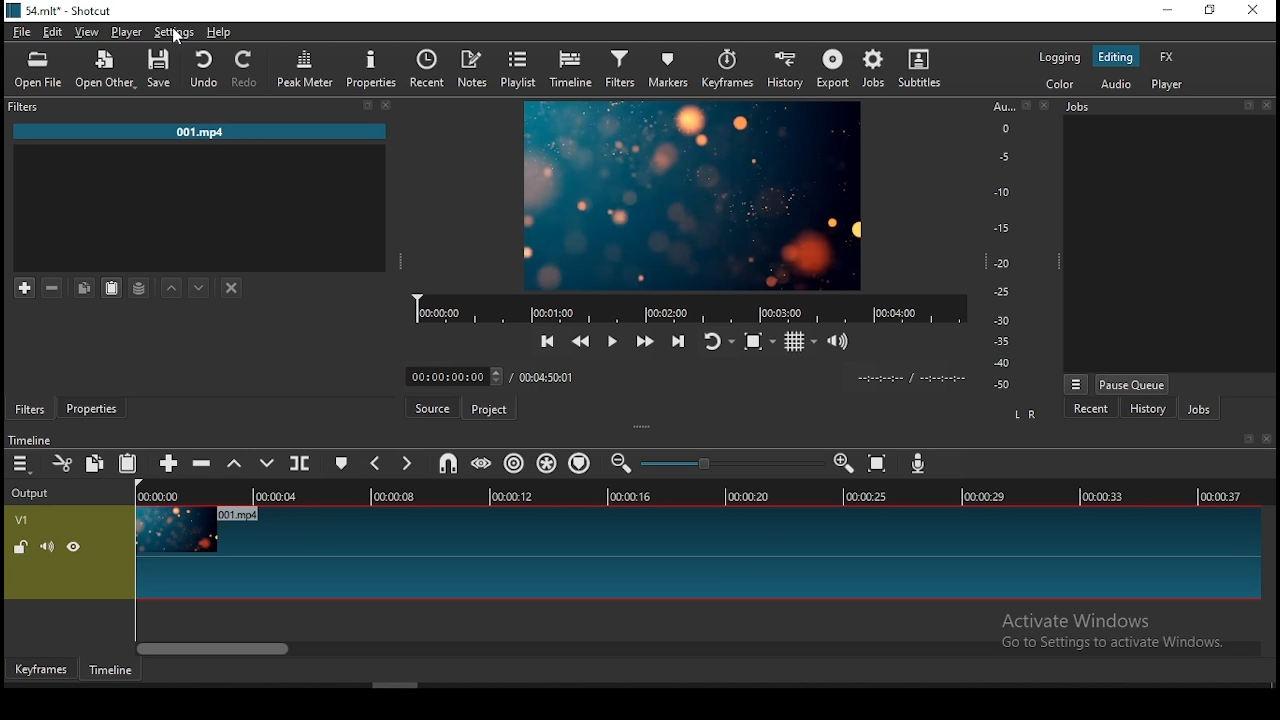 The image size is (1280, 720). I want to click on move filter down, so click(199, 288).